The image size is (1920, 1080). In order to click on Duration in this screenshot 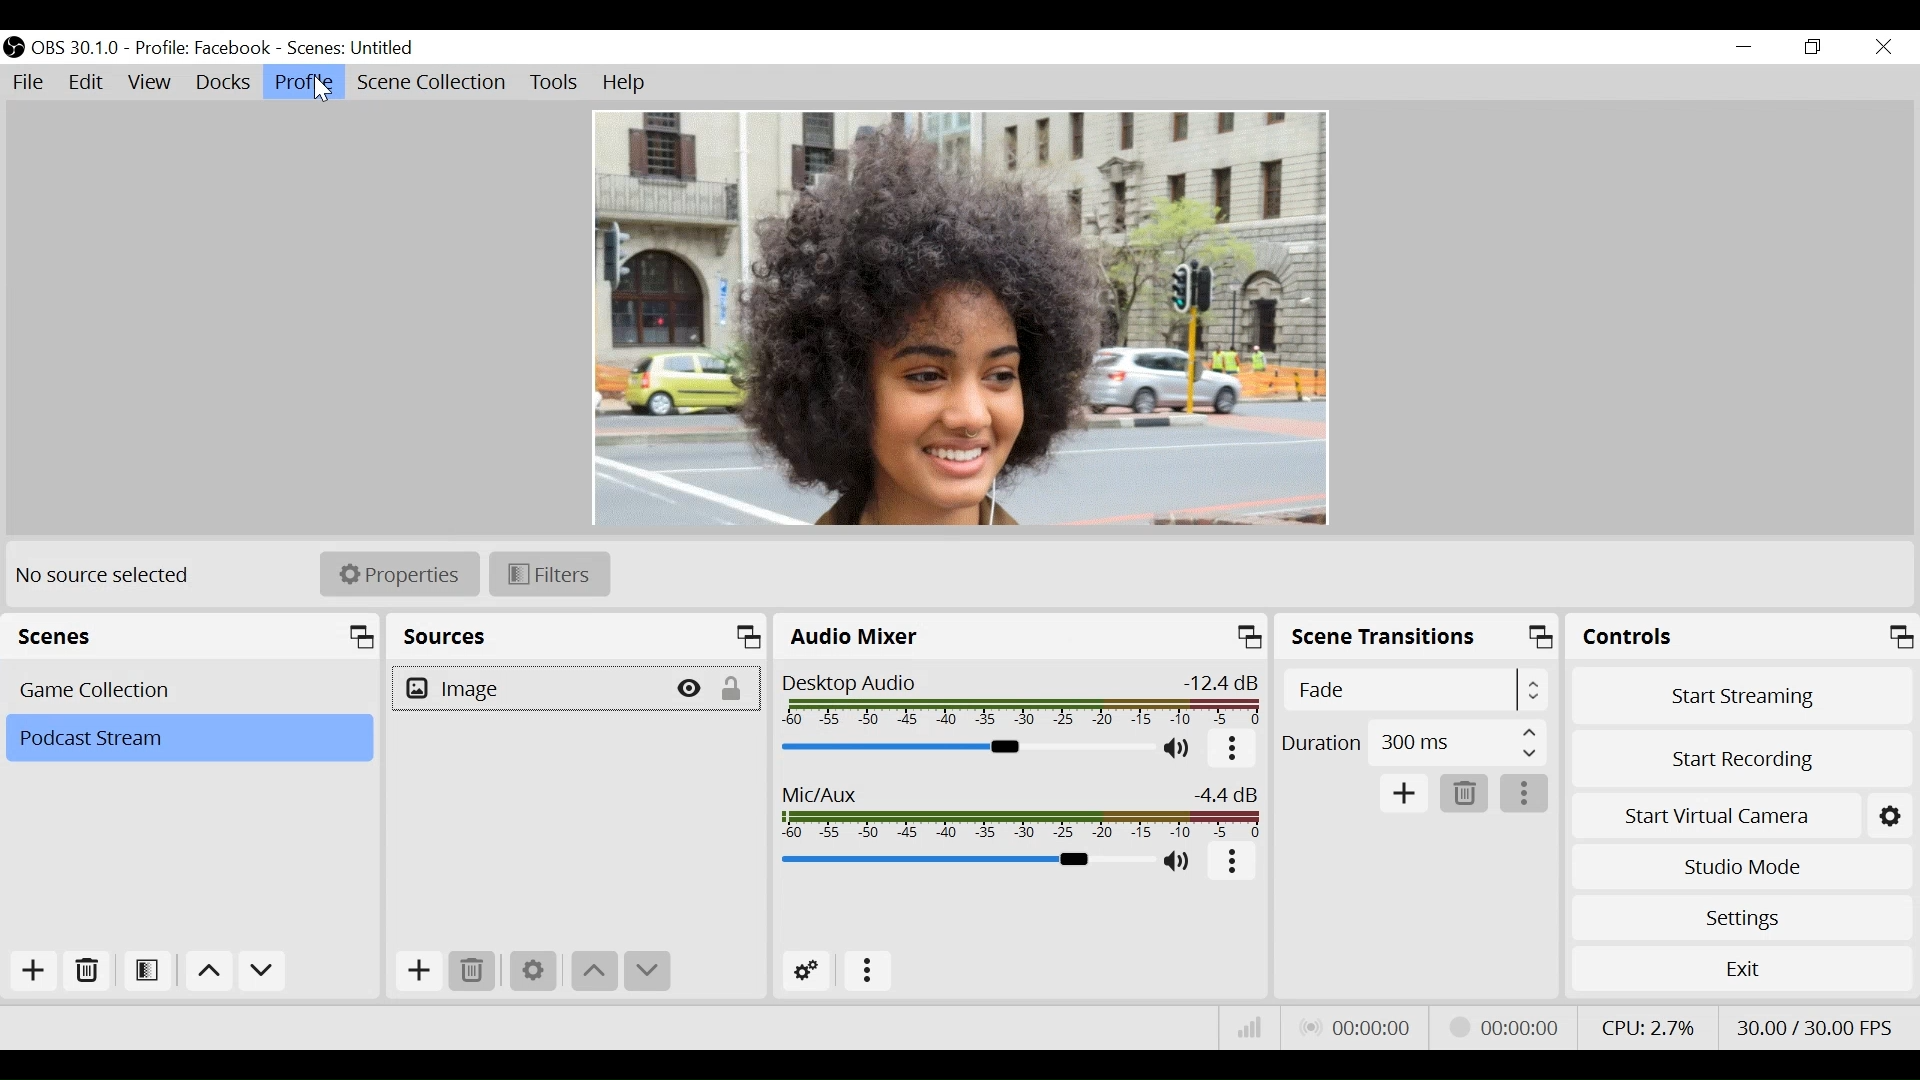, I will do `click(1413, 746)`.